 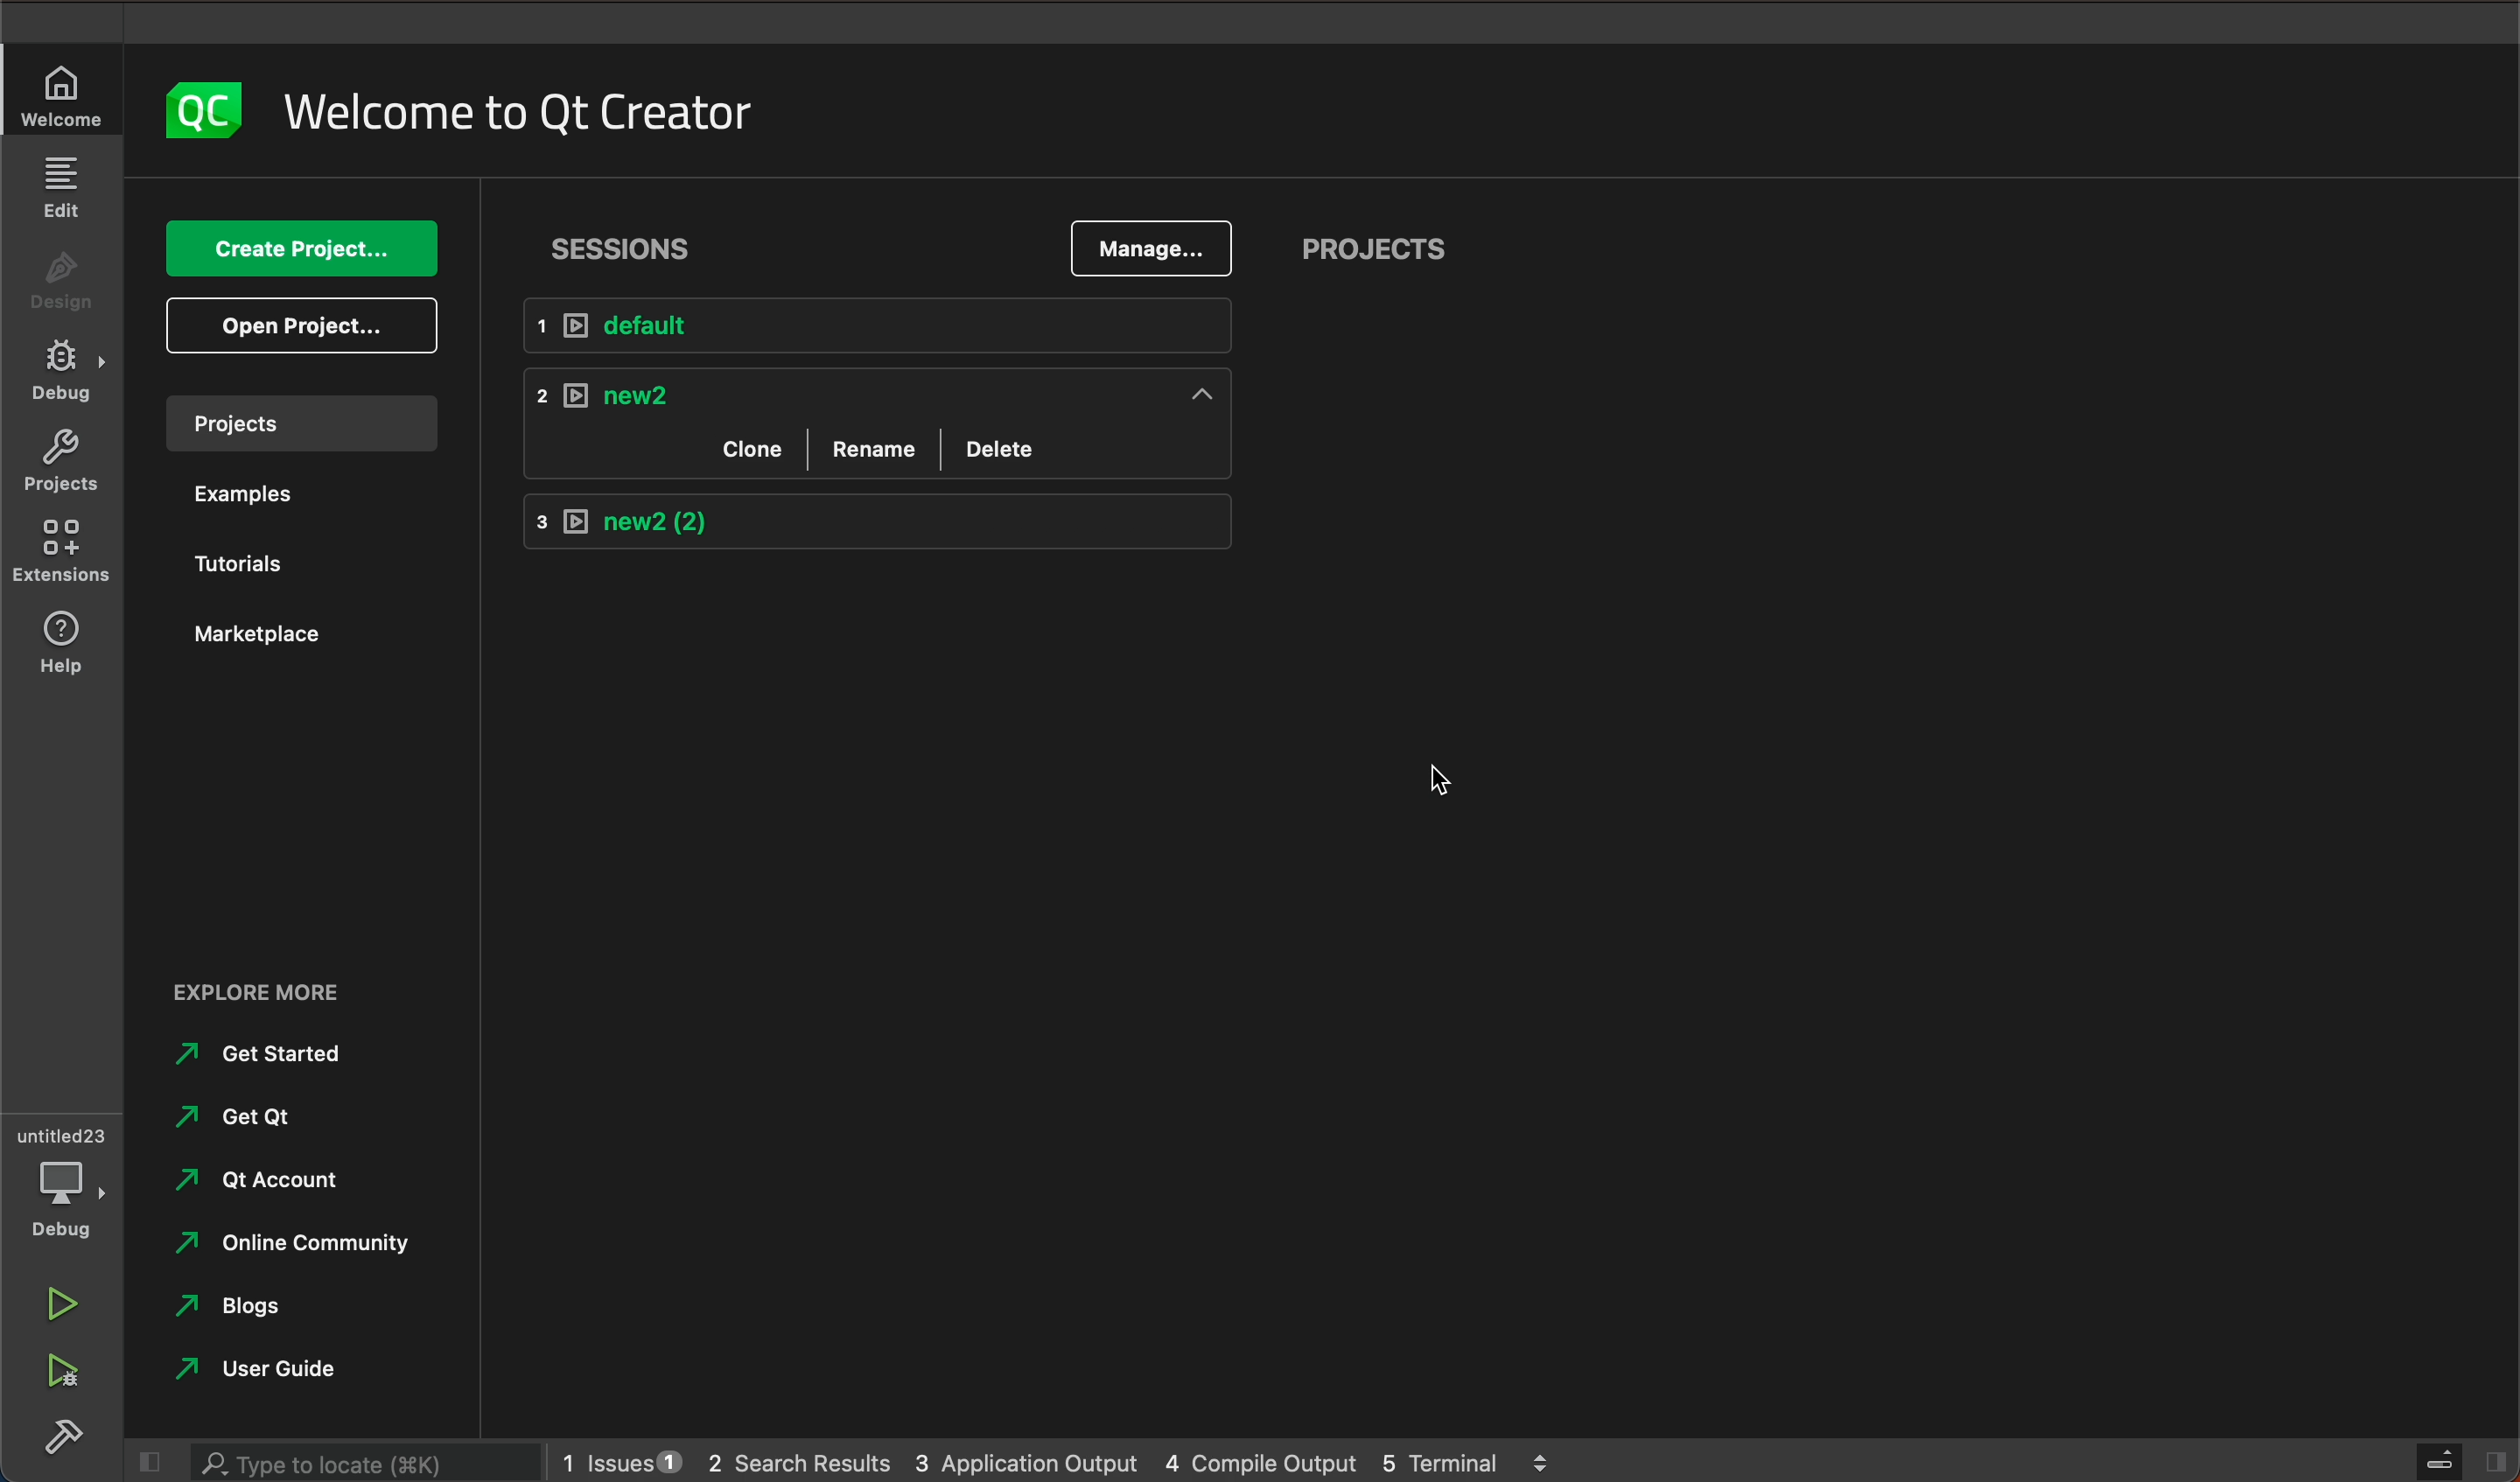 I want to click on run debug, so click(x=59, y=1366).